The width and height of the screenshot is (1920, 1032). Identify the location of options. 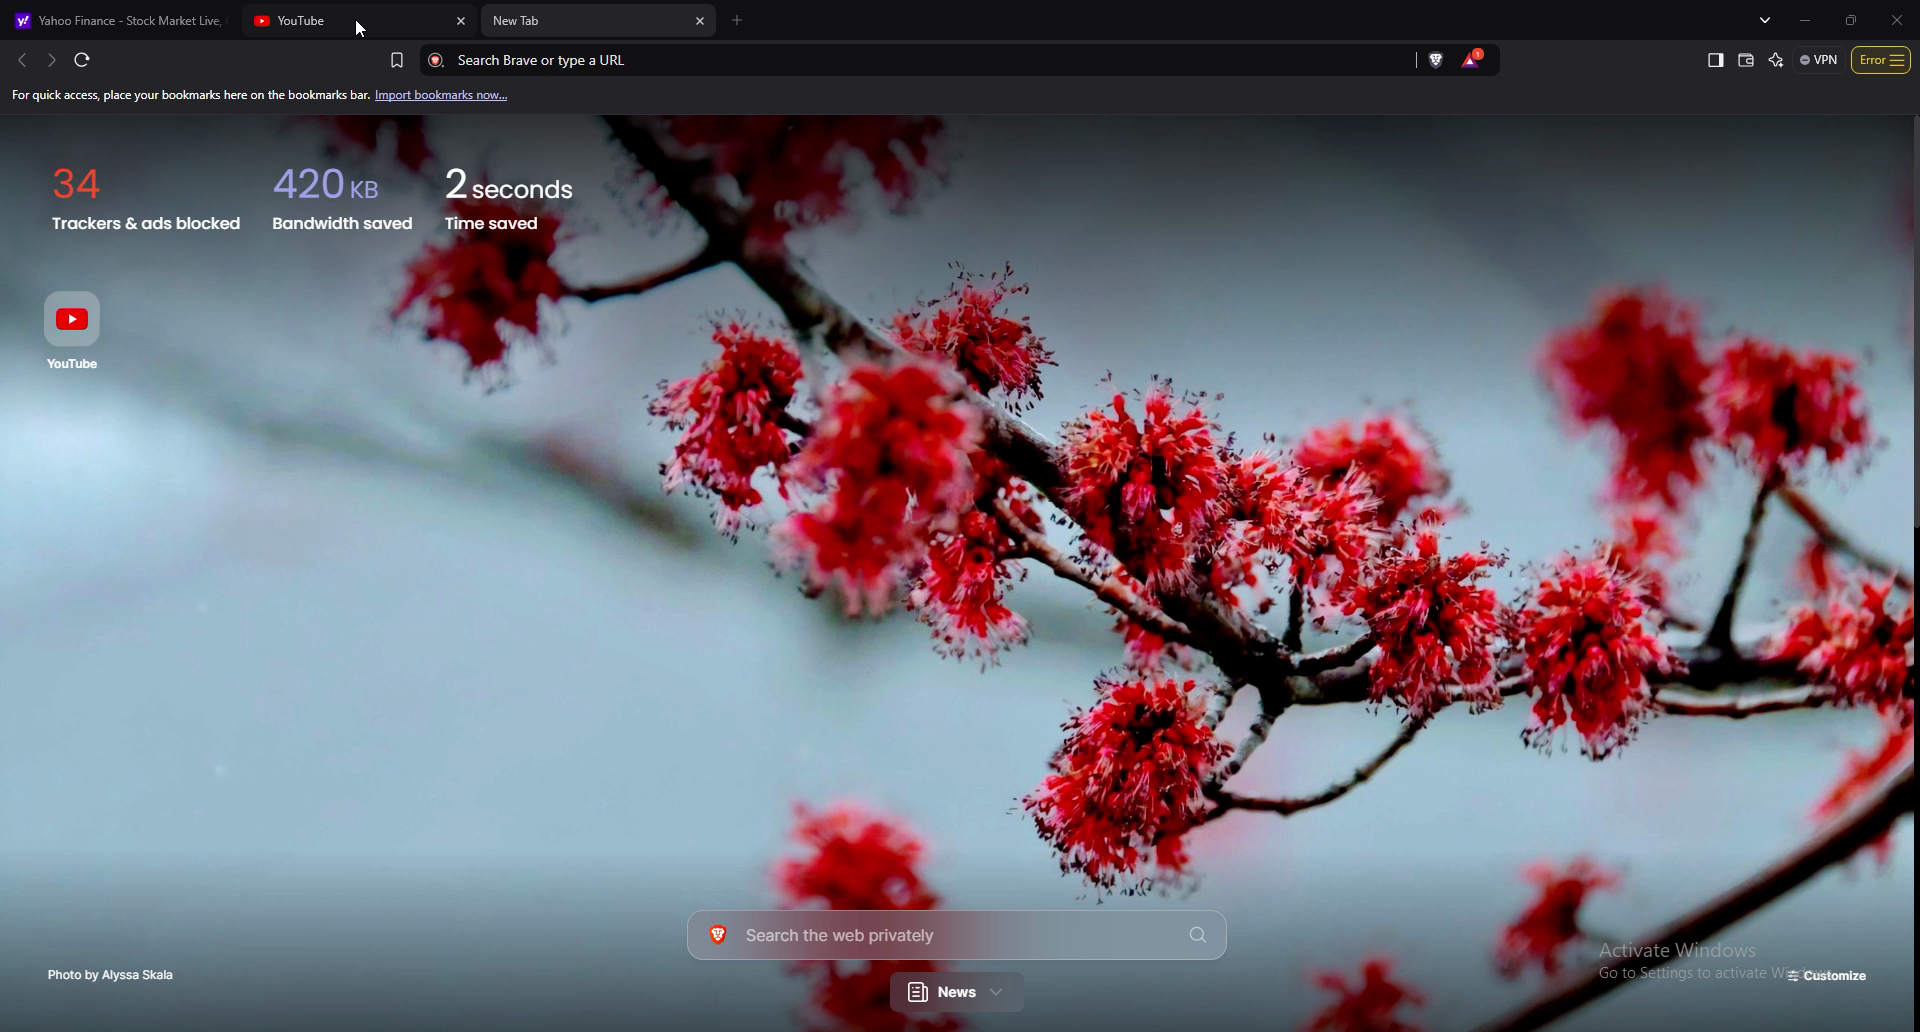
(1882, 59).